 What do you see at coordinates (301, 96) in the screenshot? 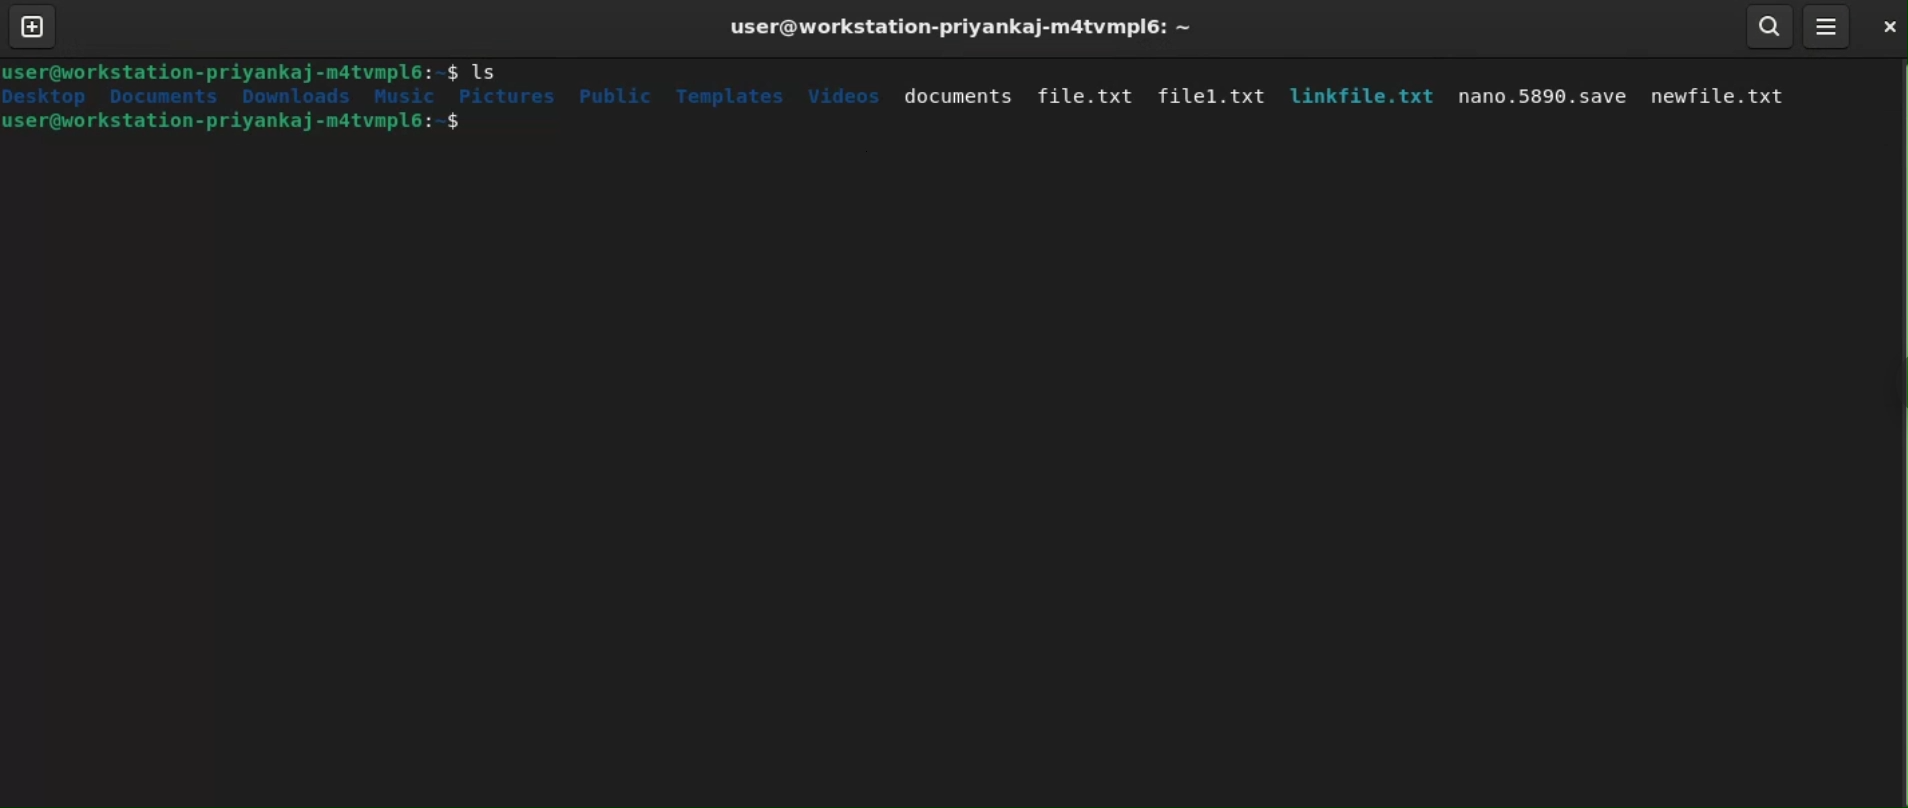
I see `downloads` at bounding box center [301, 96].